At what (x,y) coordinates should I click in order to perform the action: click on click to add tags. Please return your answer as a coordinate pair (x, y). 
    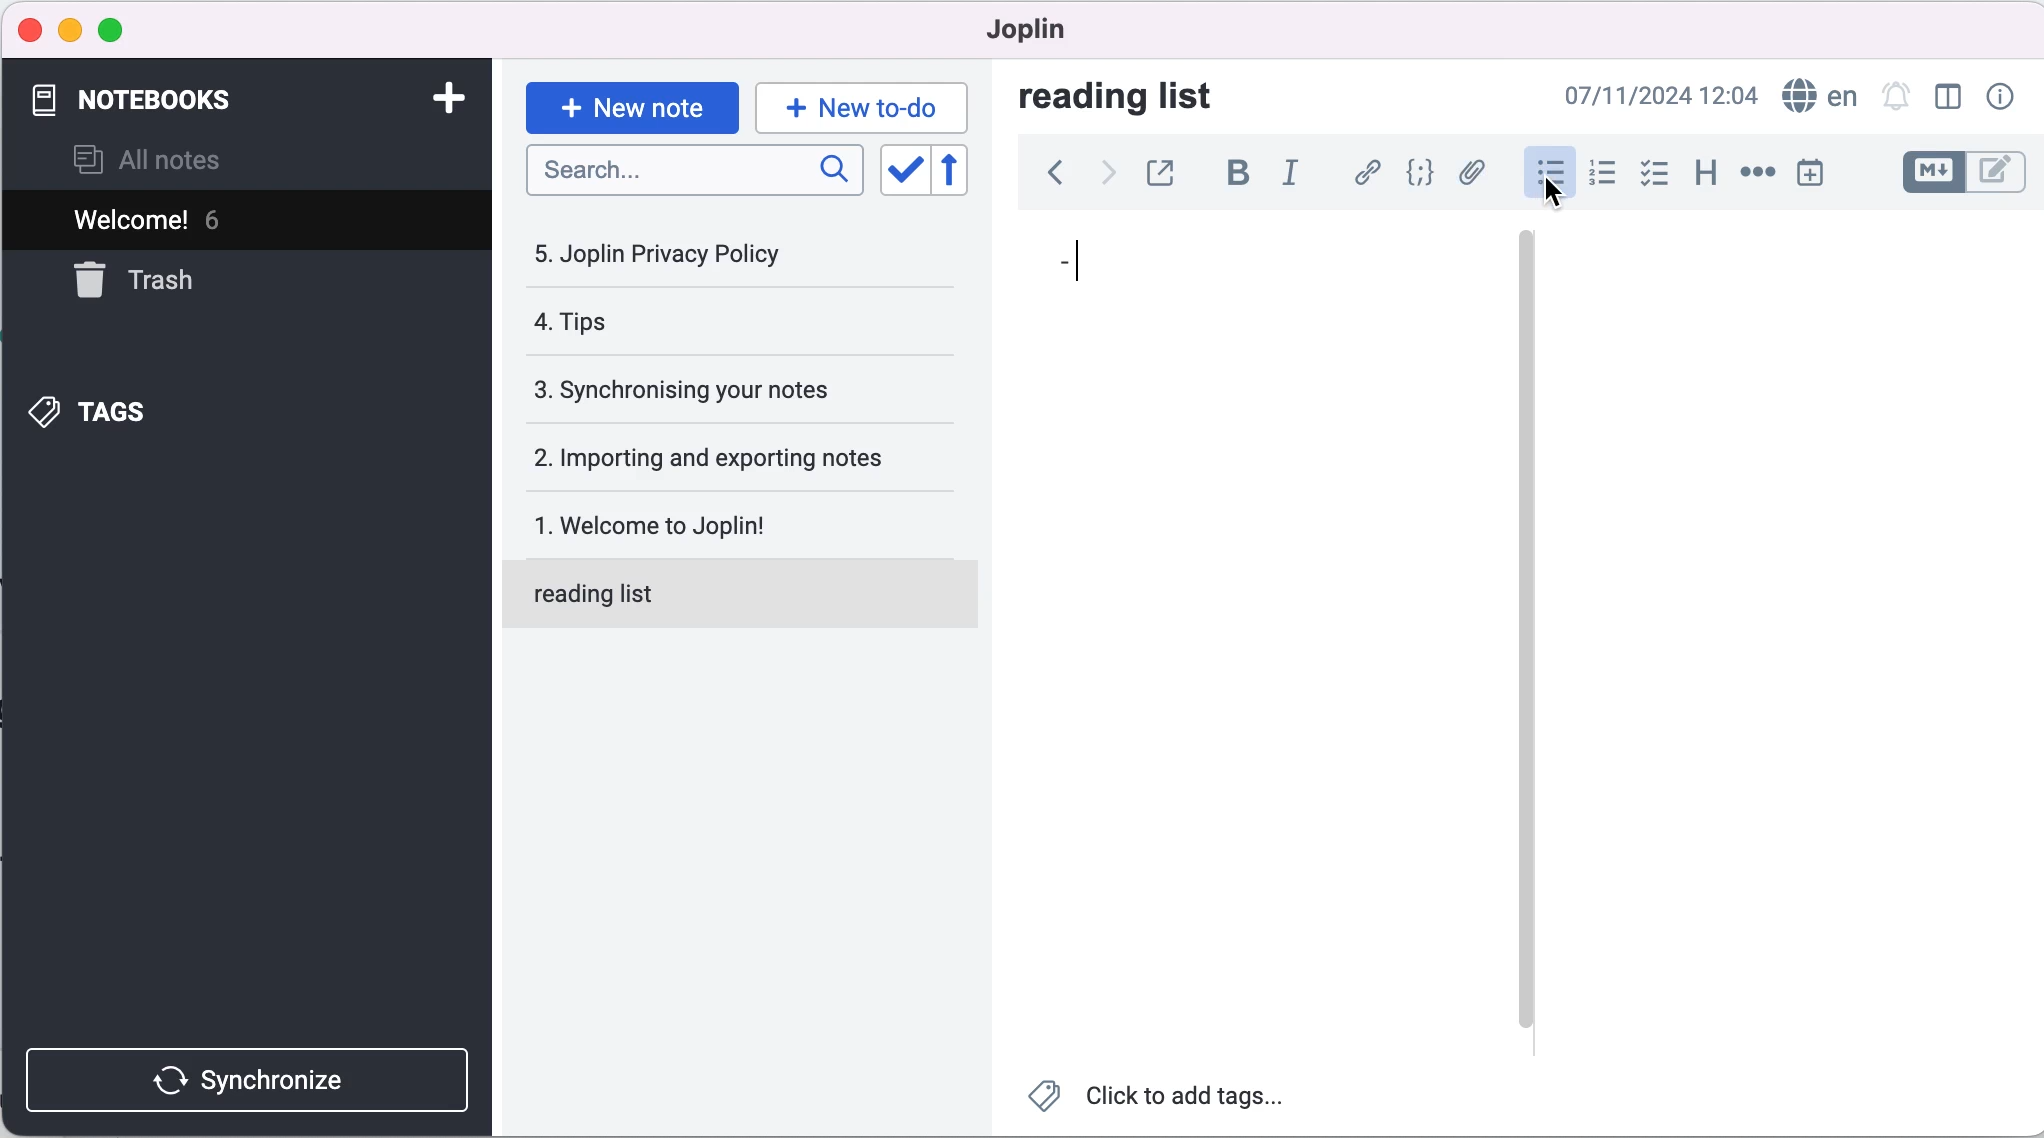
    Looking at the image, I should click on (1161, 1103).